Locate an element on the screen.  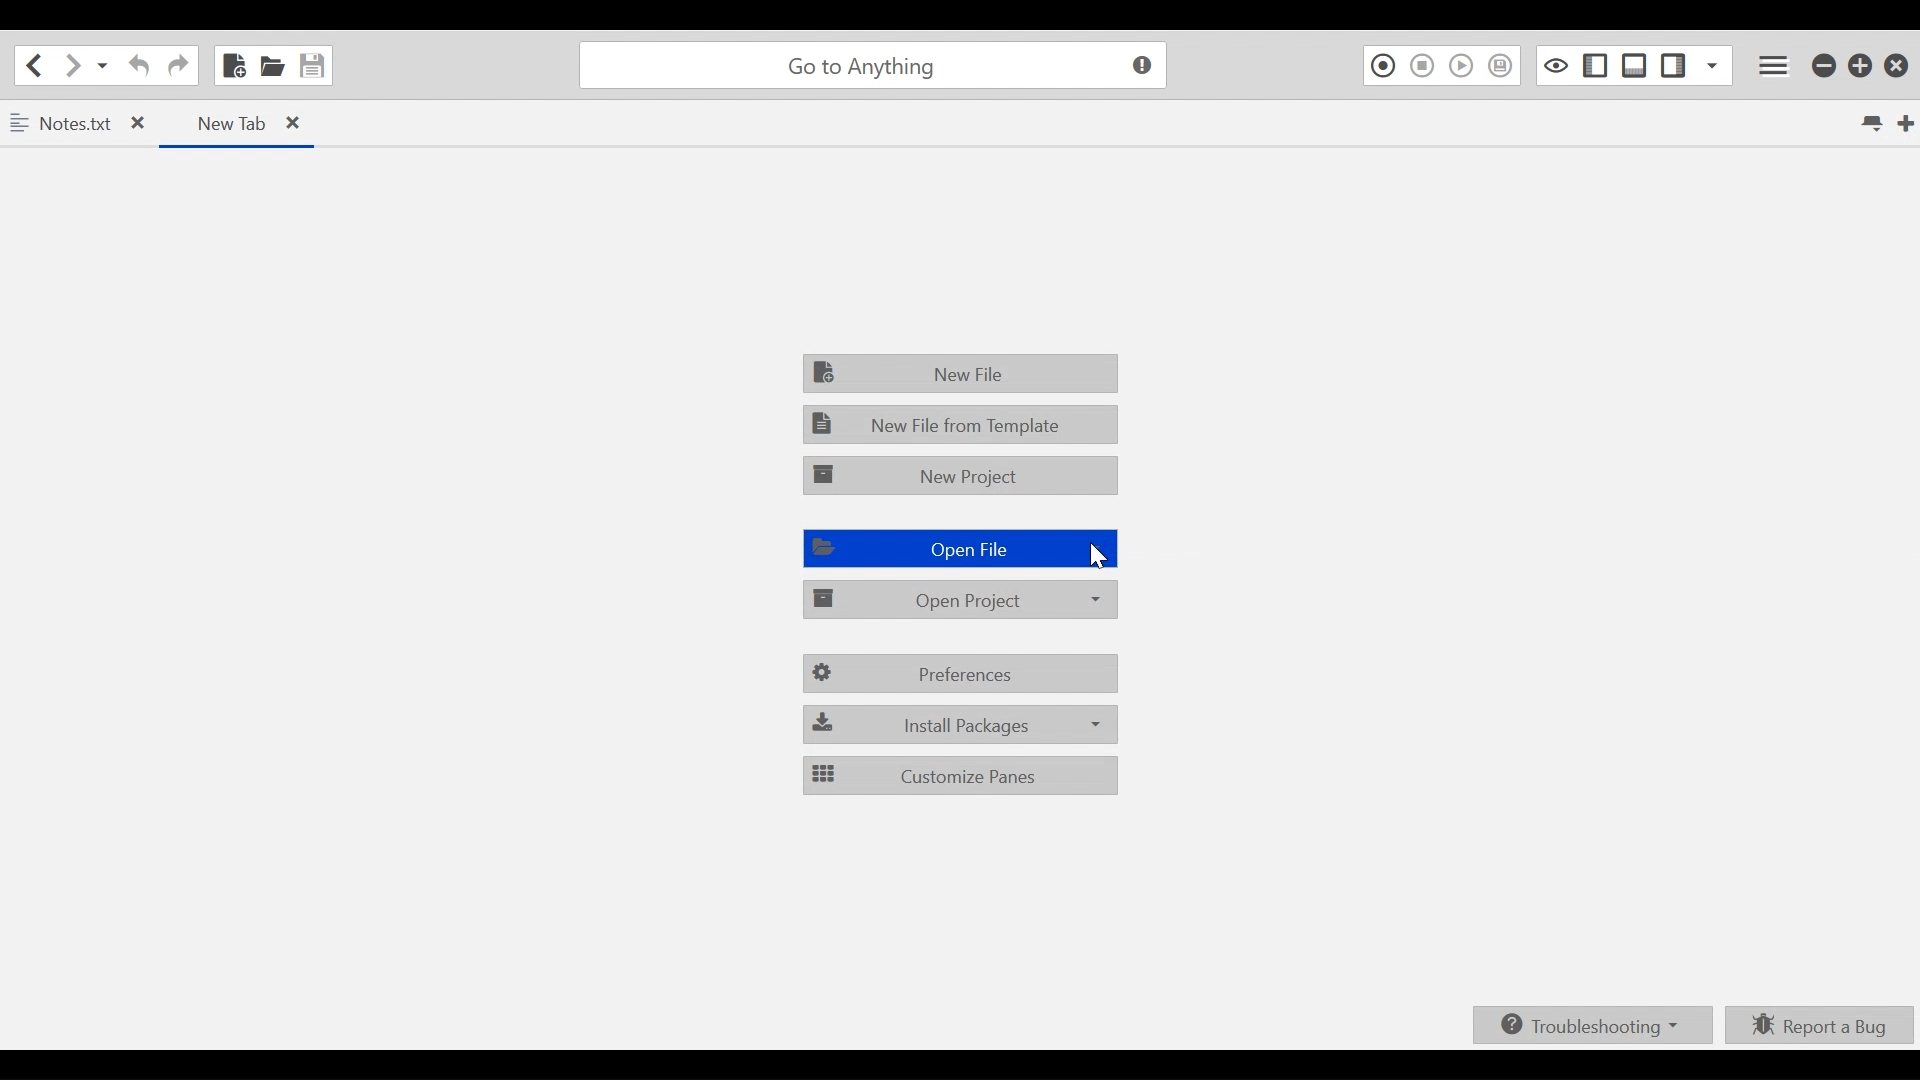
New File is located at coordinates (961, 373).